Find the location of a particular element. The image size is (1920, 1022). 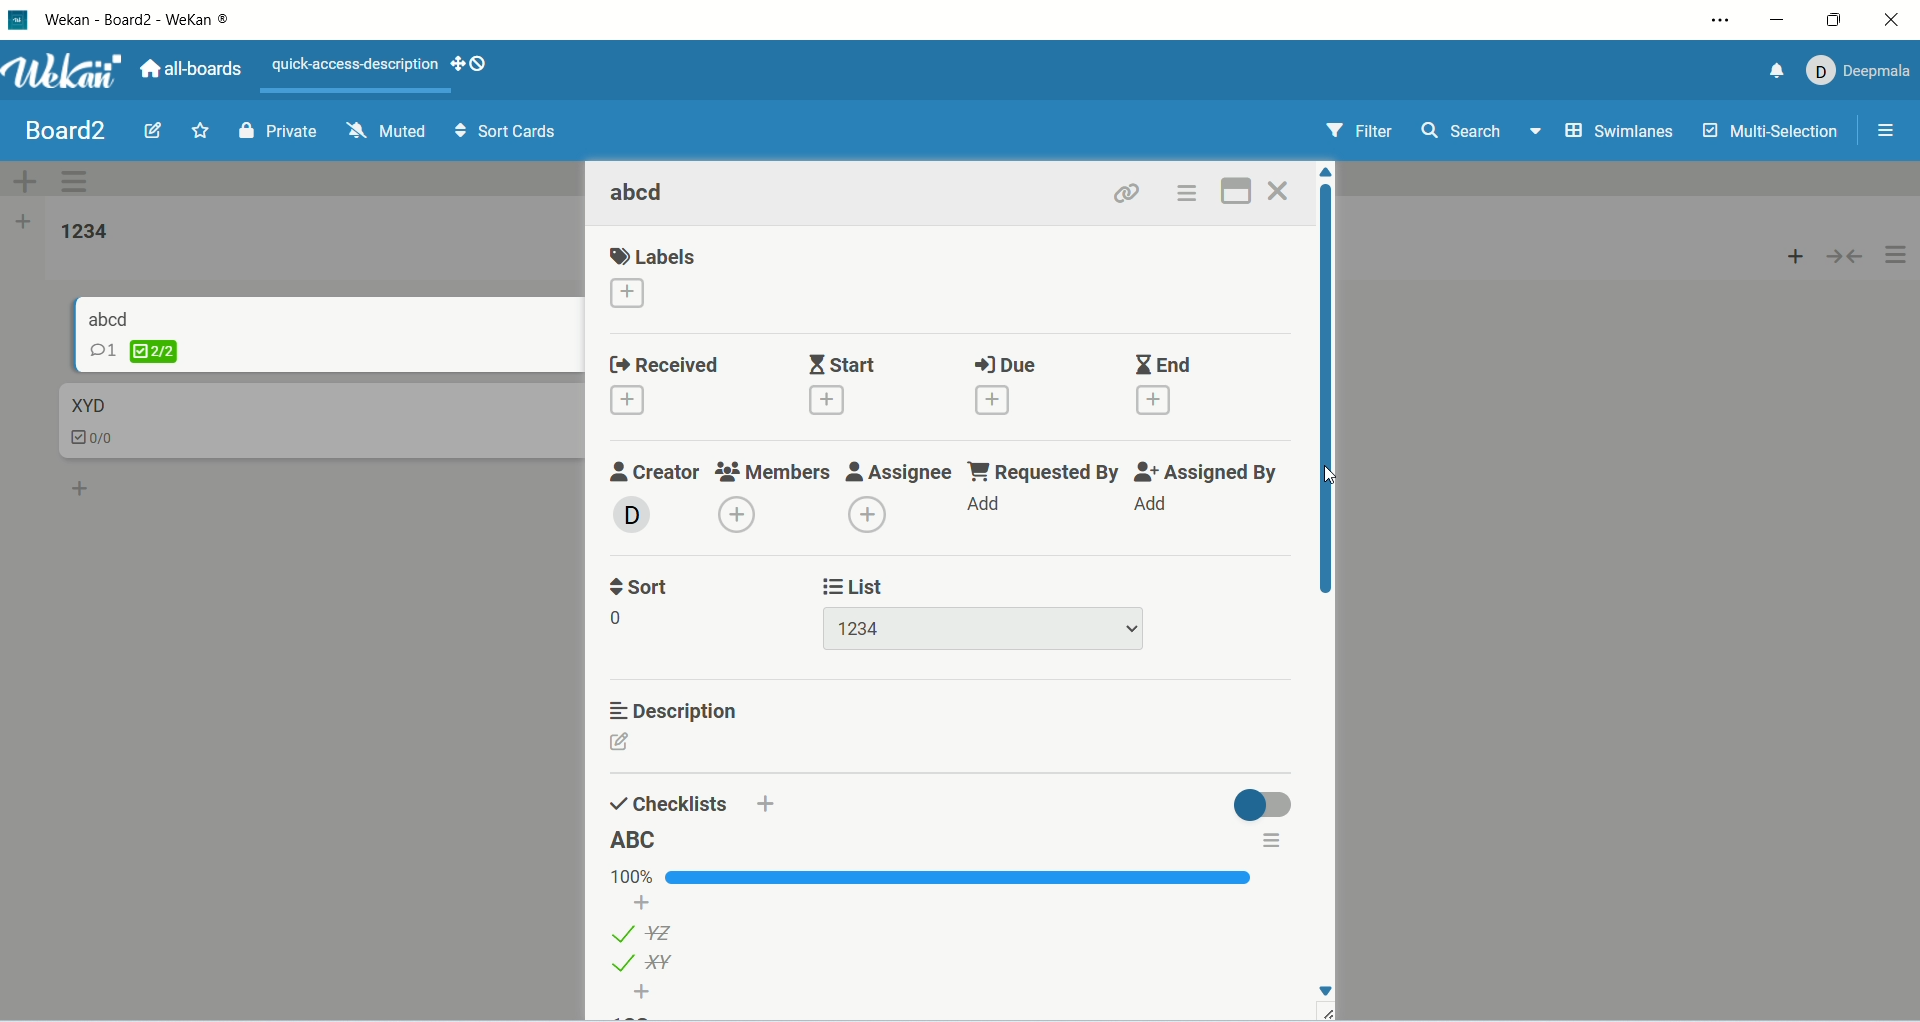

Down is located at coordinates (1325, 991).